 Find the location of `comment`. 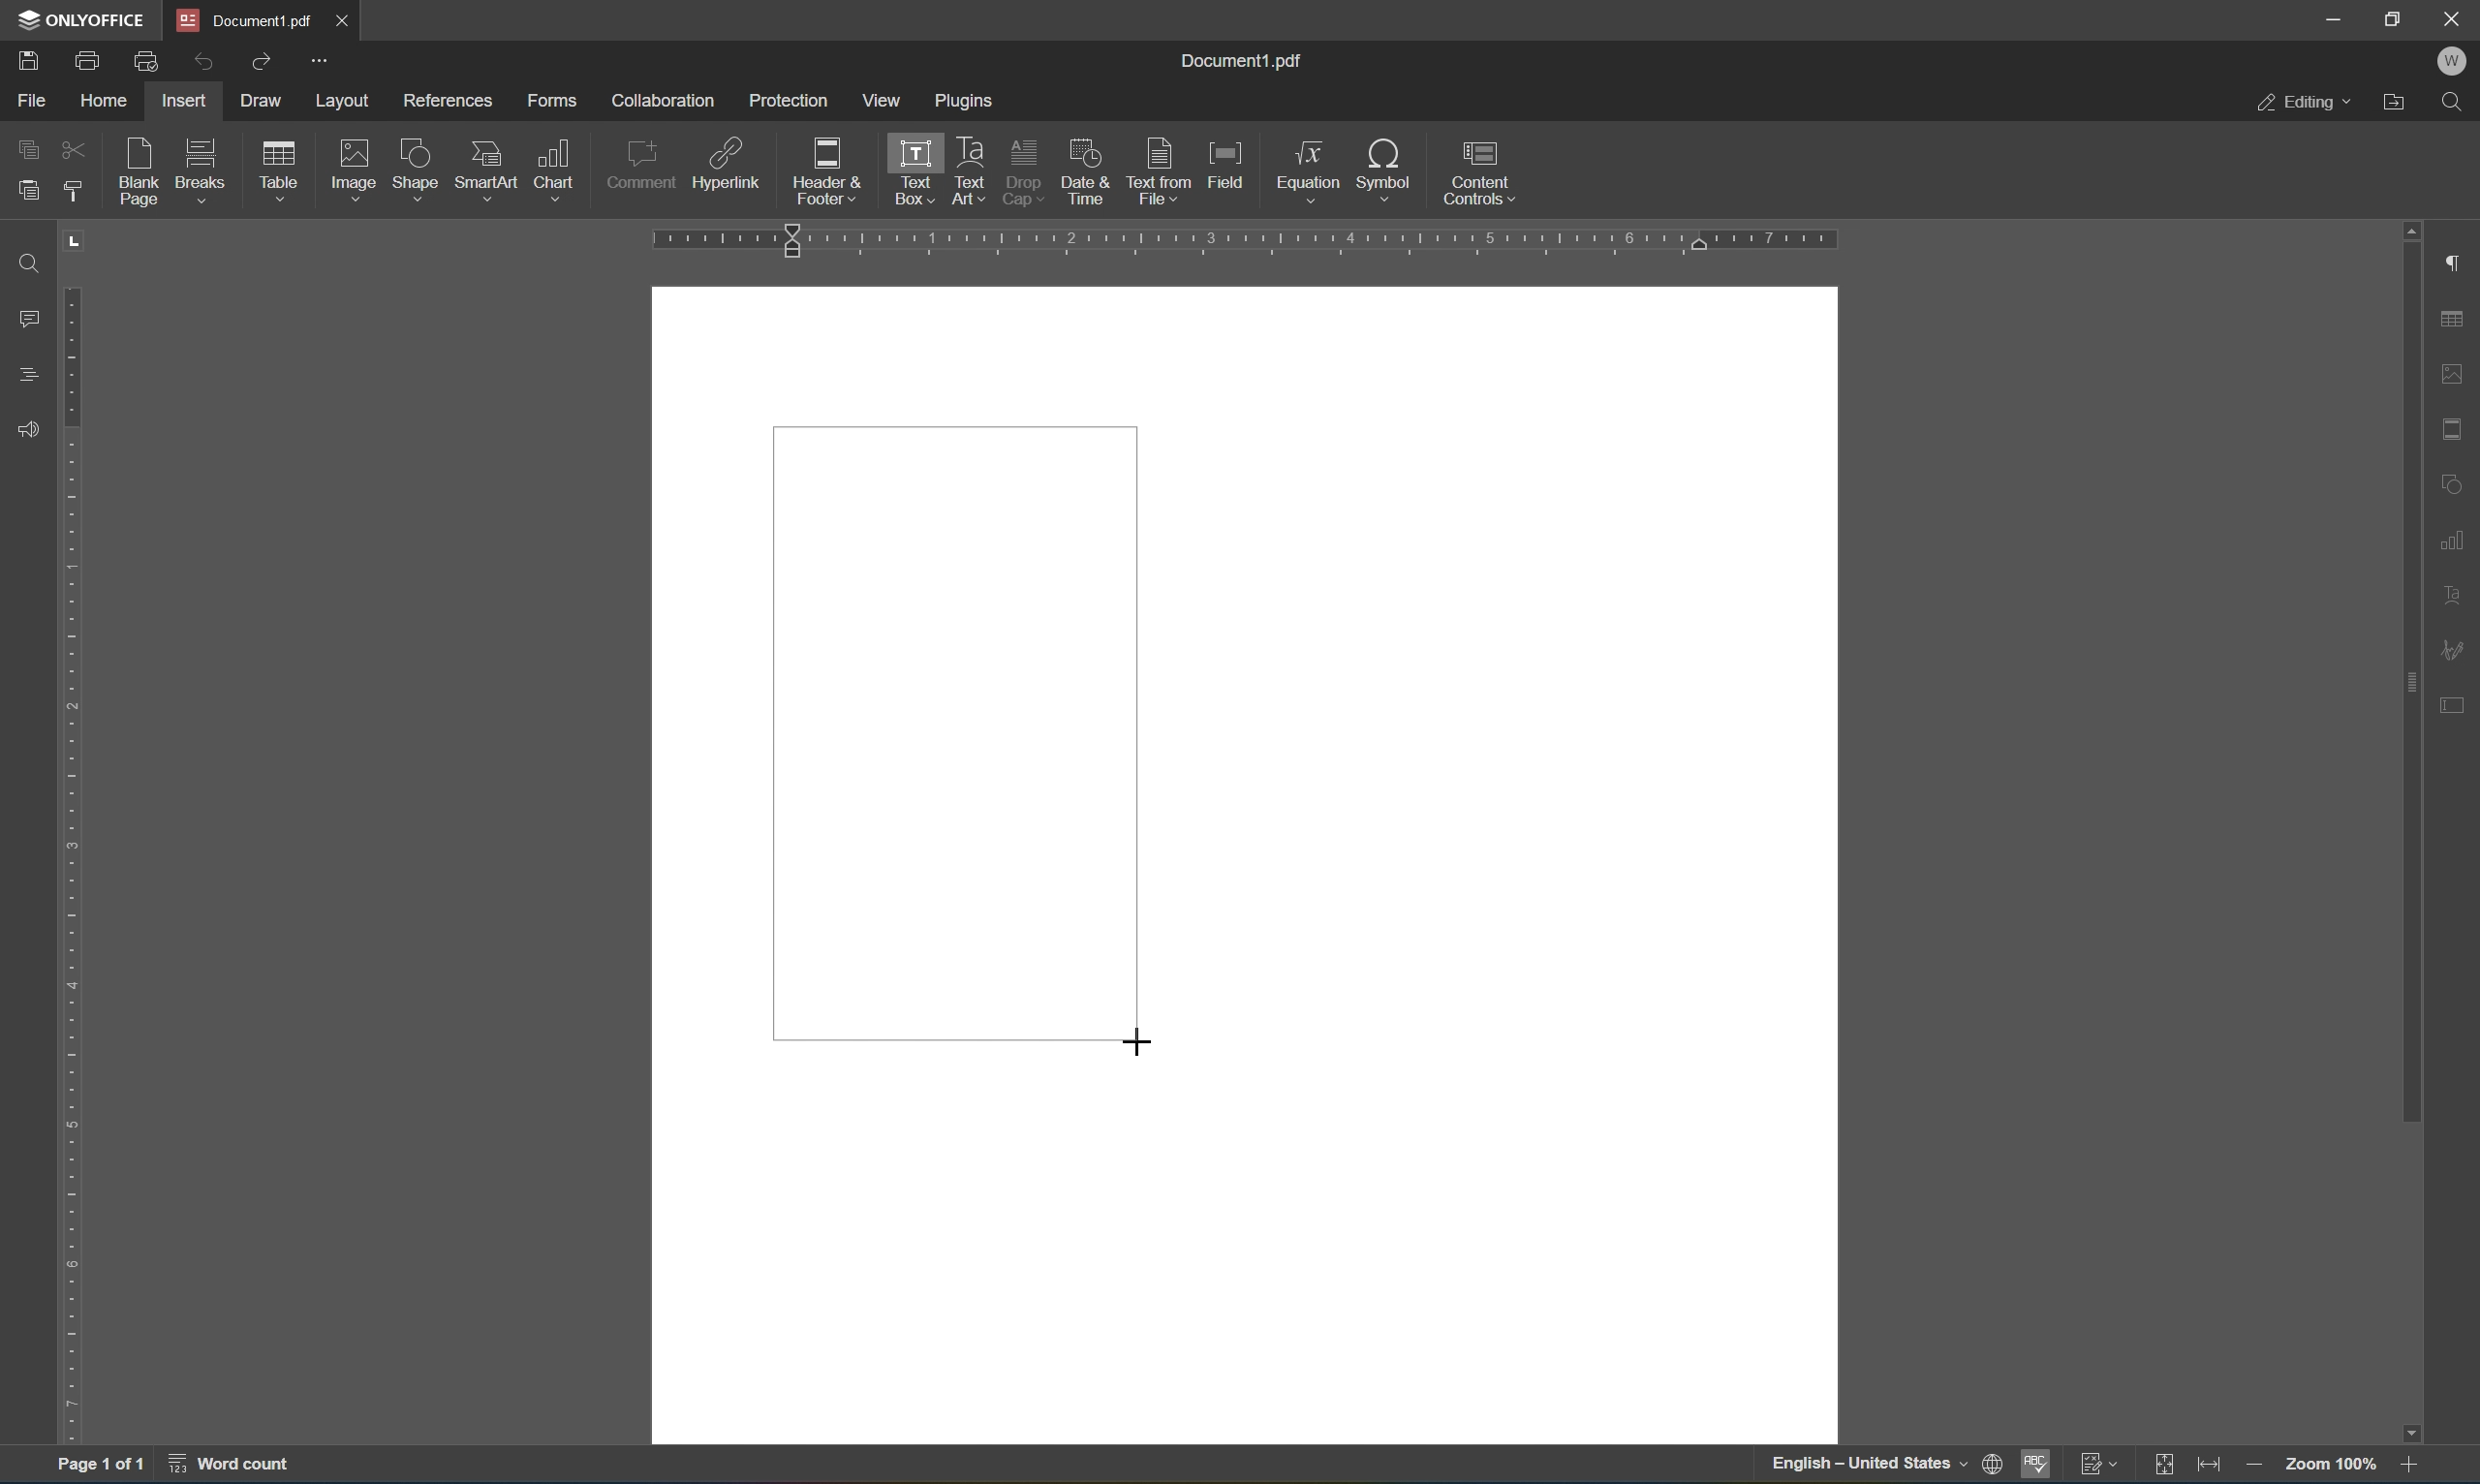

comment is located at coordinates (641, 169).